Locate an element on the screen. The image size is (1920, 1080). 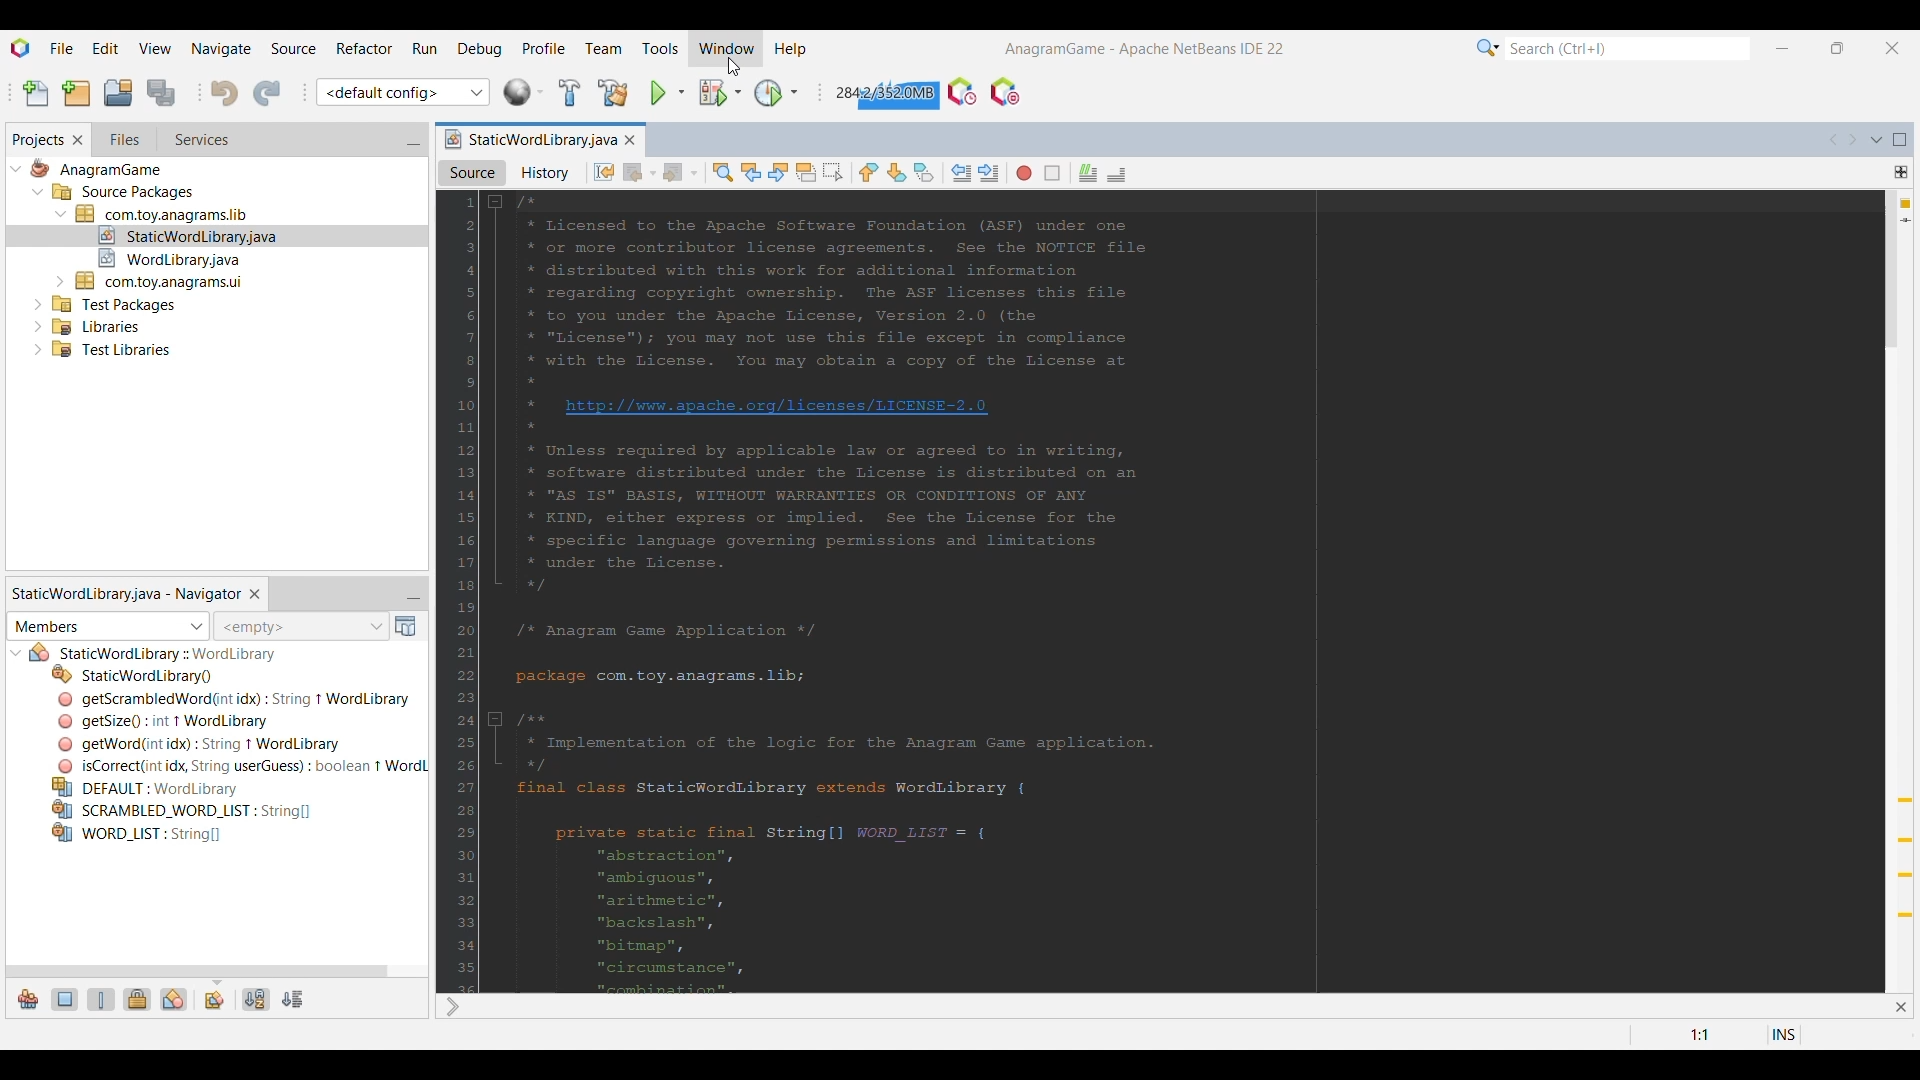
Navigate menu is located at coordinates (220, 47).